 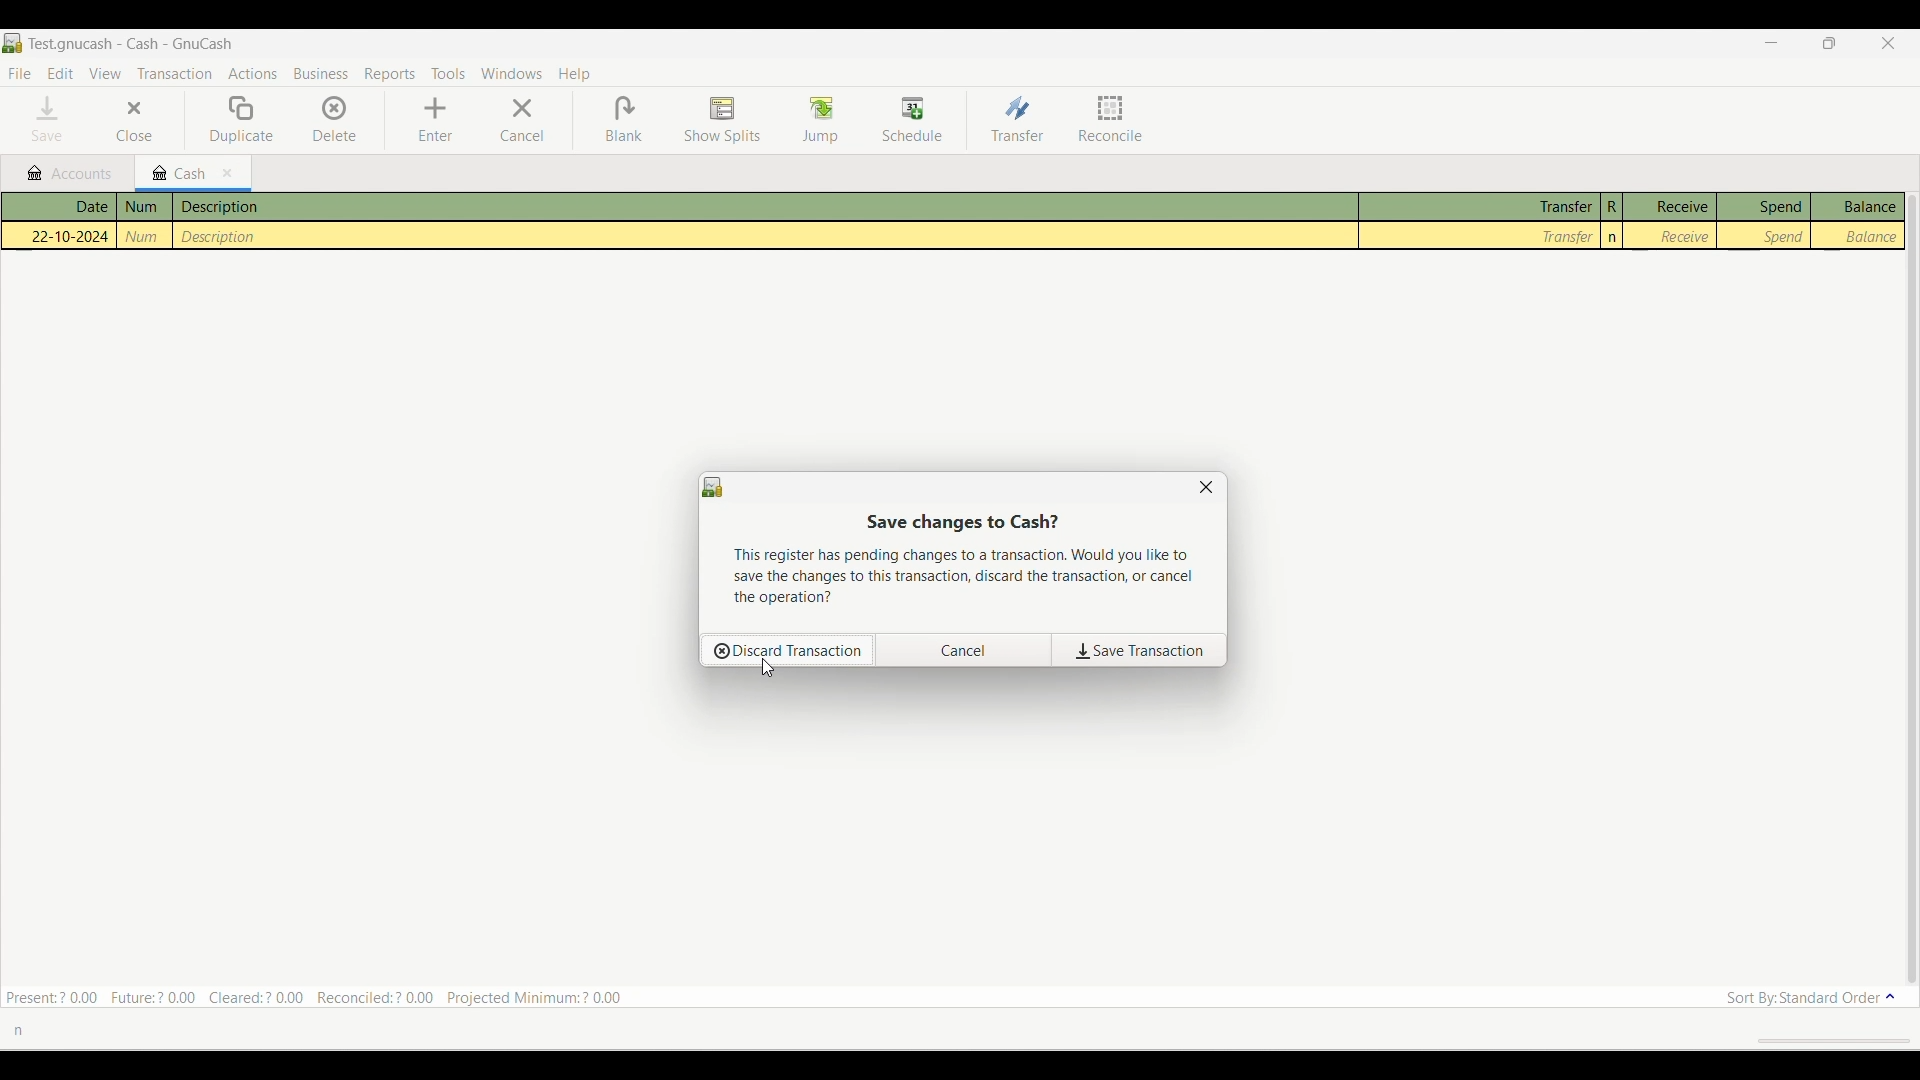 What do you see at coordinates (1828, 43) in the screenshot?
I see `Show interface in a smaller tab` at bounding box center [1828, 43].